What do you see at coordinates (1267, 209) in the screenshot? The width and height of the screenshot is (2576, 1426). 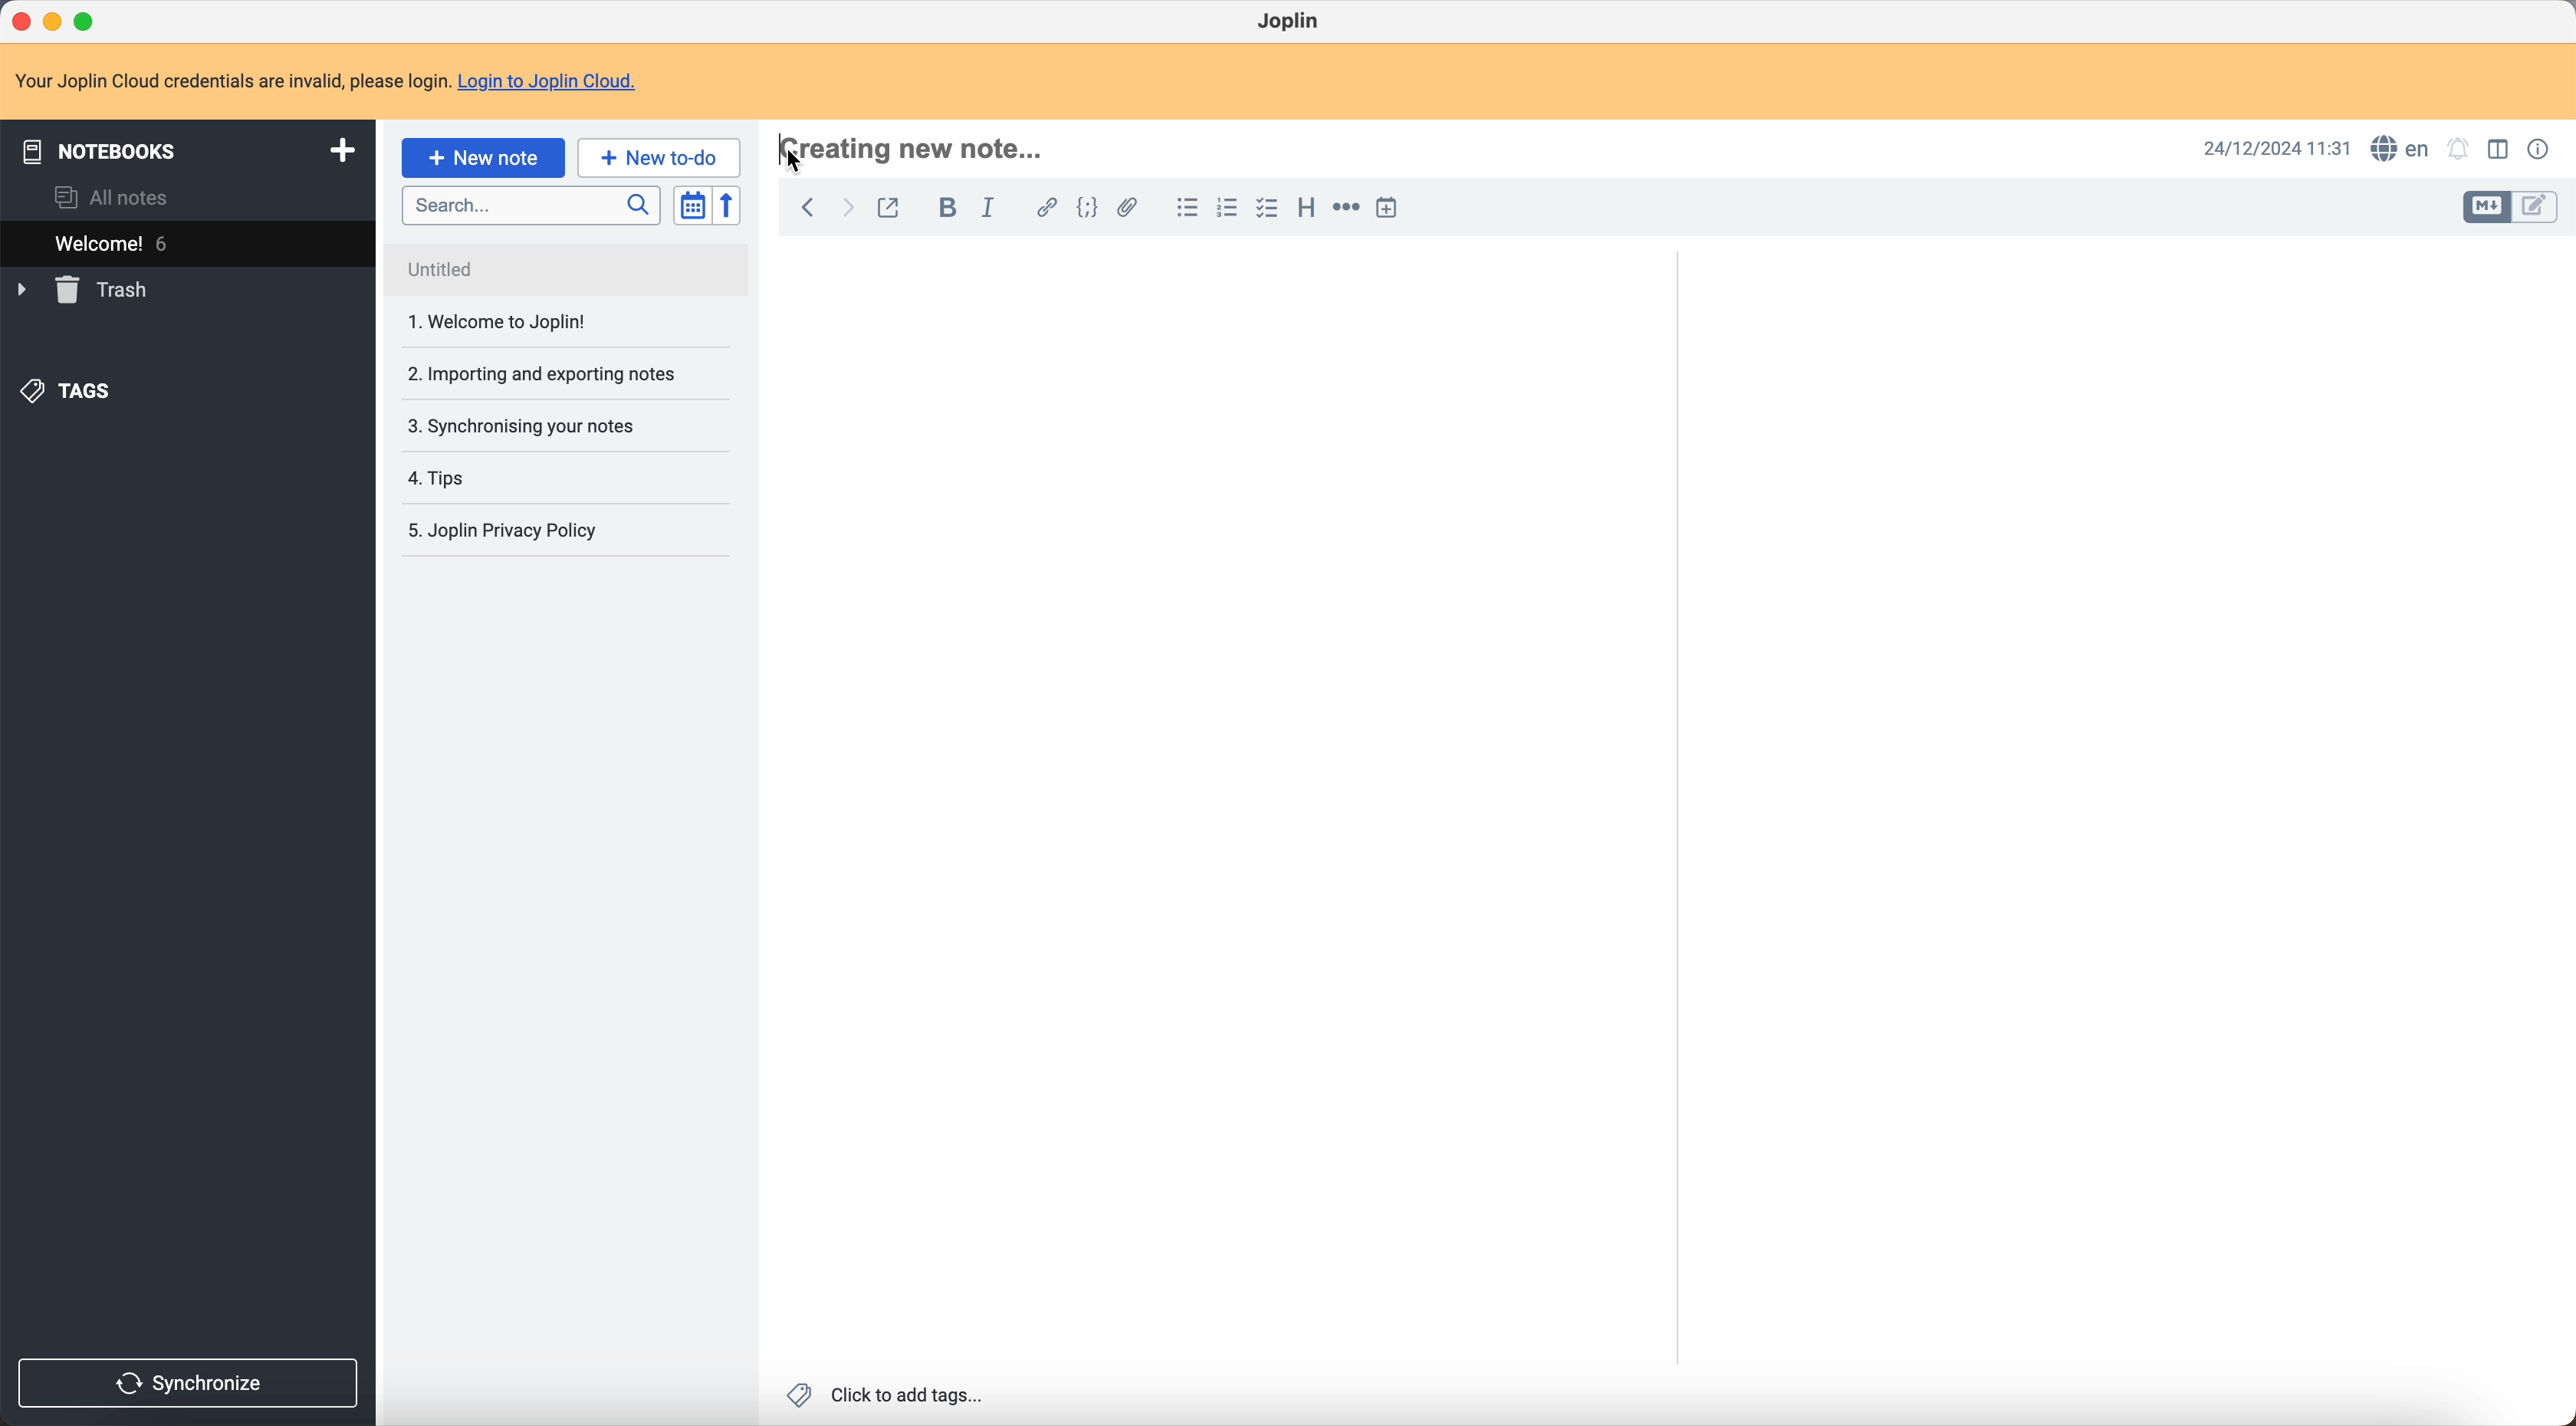 I see `check list` at bounding box center [1267, 209].